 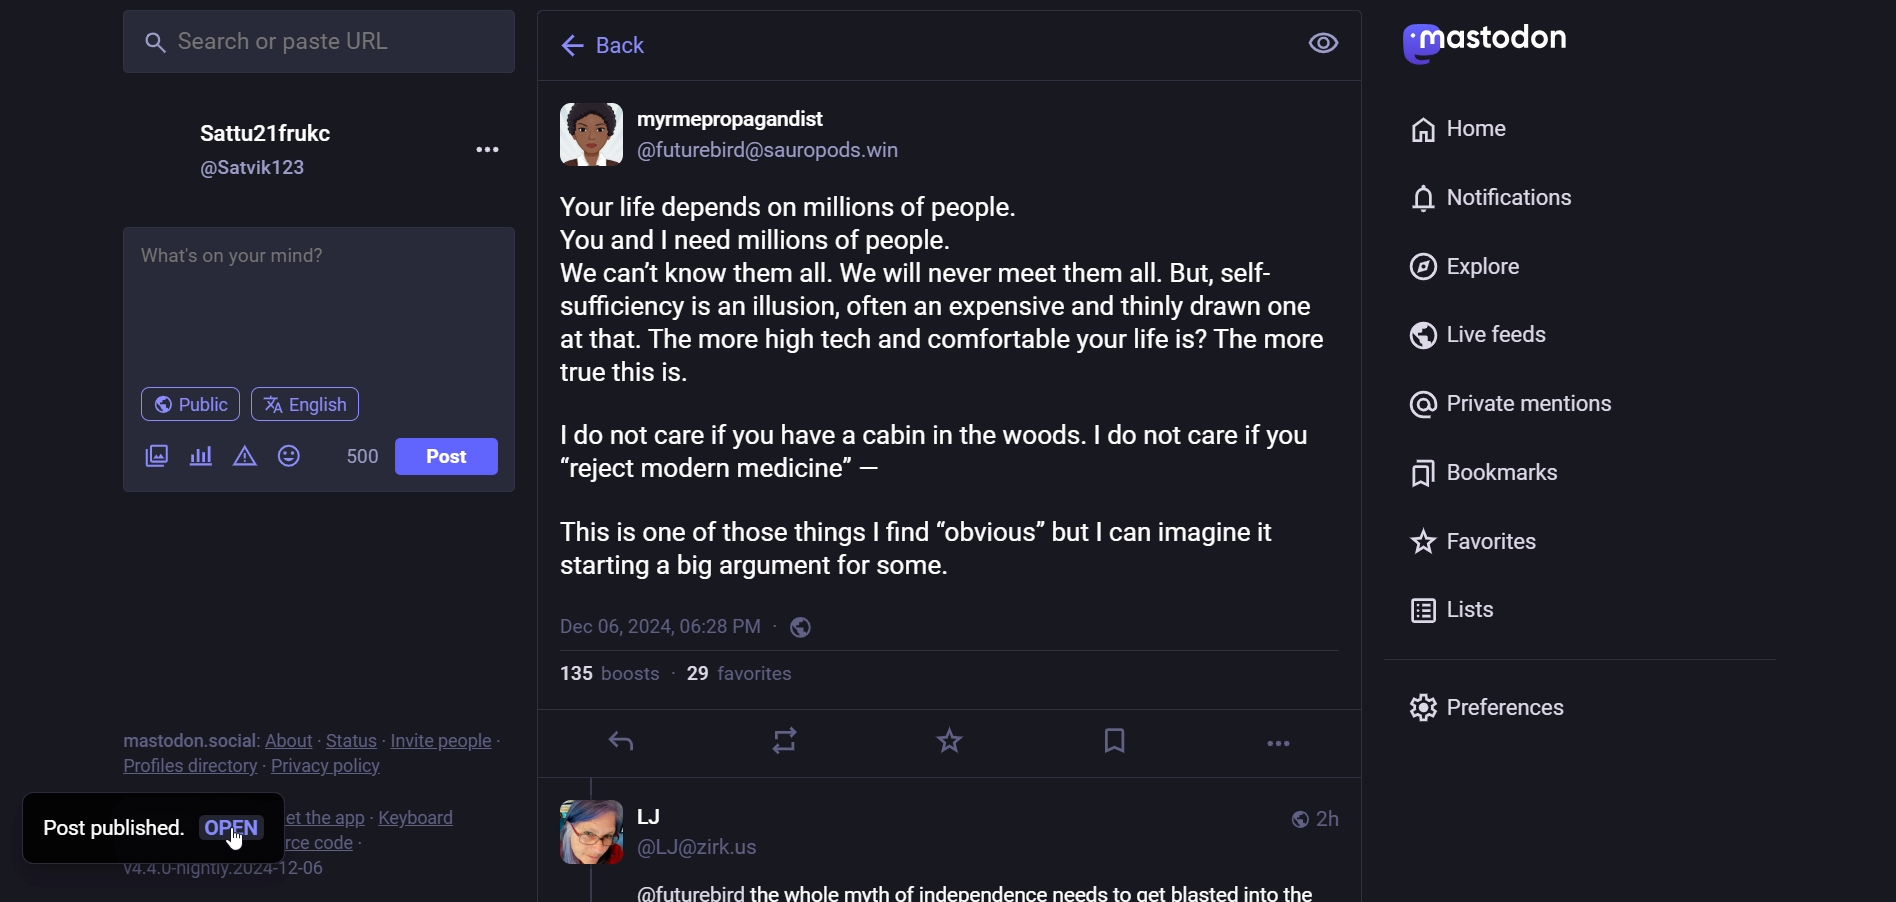 I want to click on post, so click(x=450, y=455).